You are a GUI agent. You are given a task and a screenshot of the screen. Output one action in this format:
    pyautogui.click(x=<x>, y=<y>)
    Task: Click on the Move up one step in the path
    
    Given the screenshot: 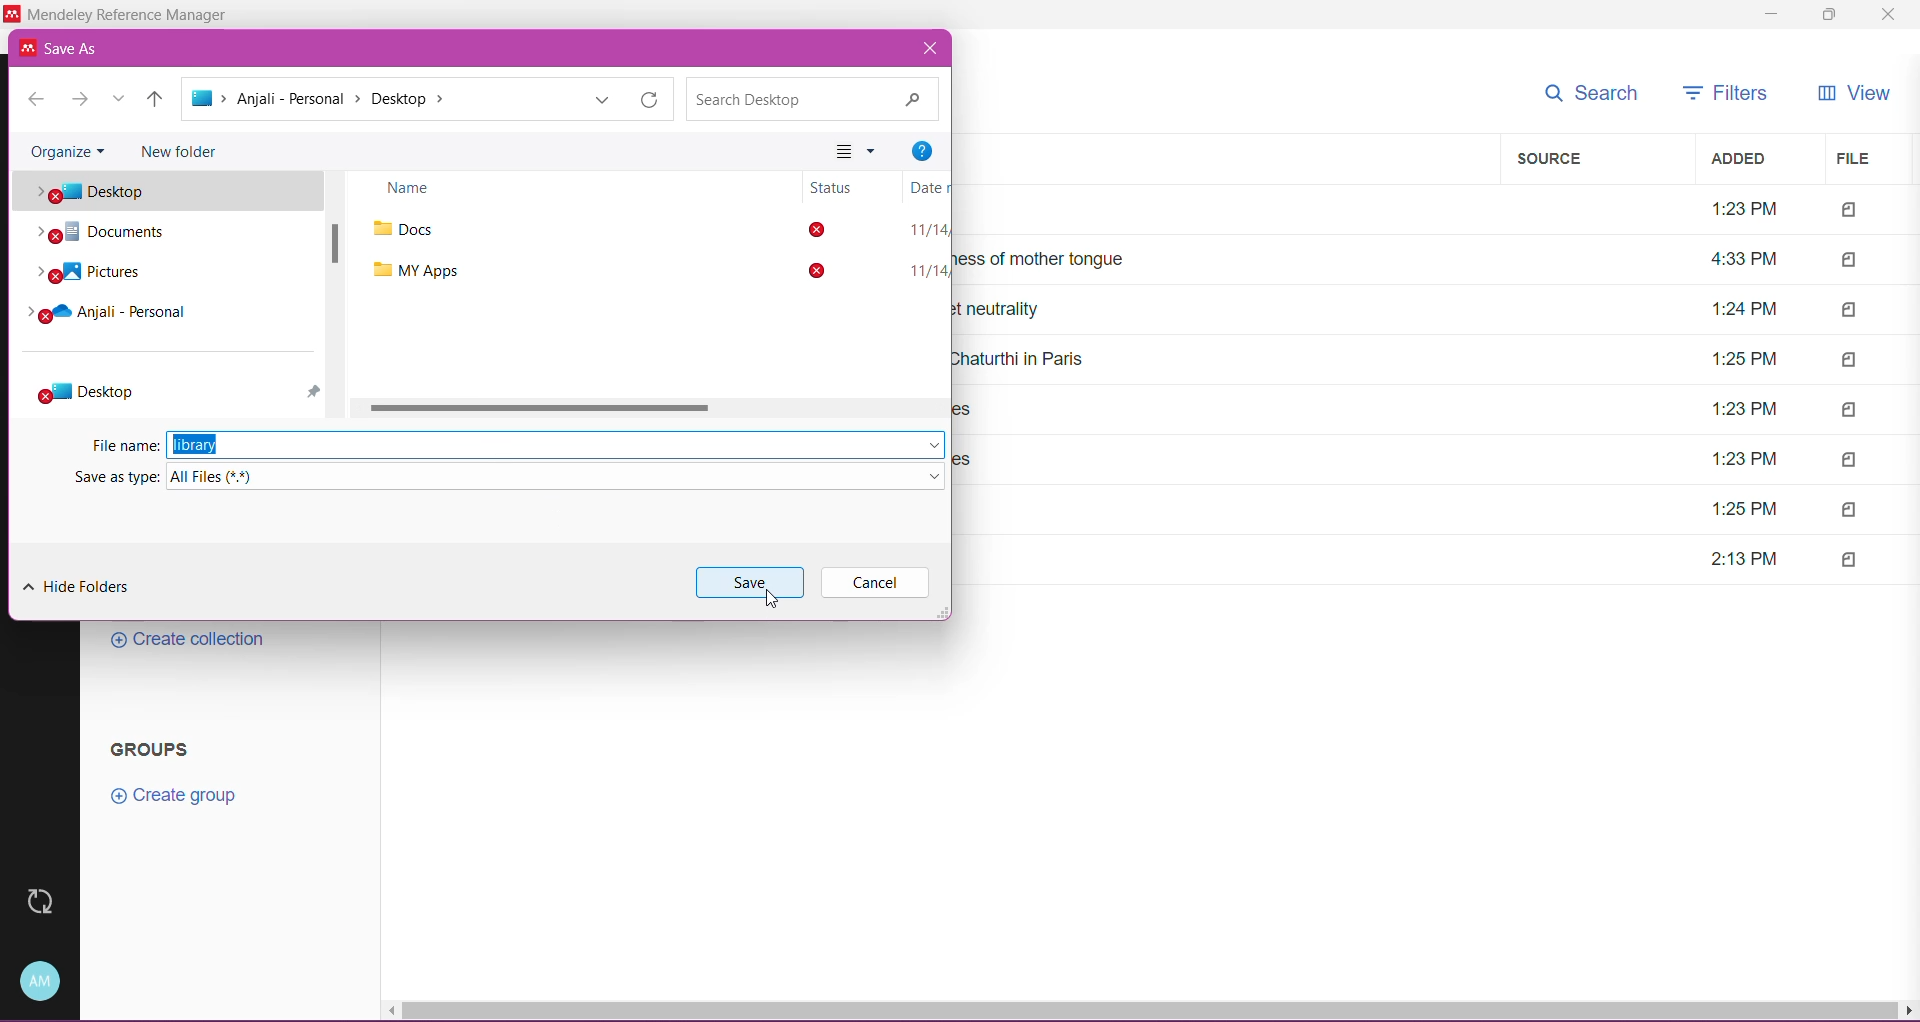 What is the action you would take?
    pyautogui.click(x=156, y=100)
    